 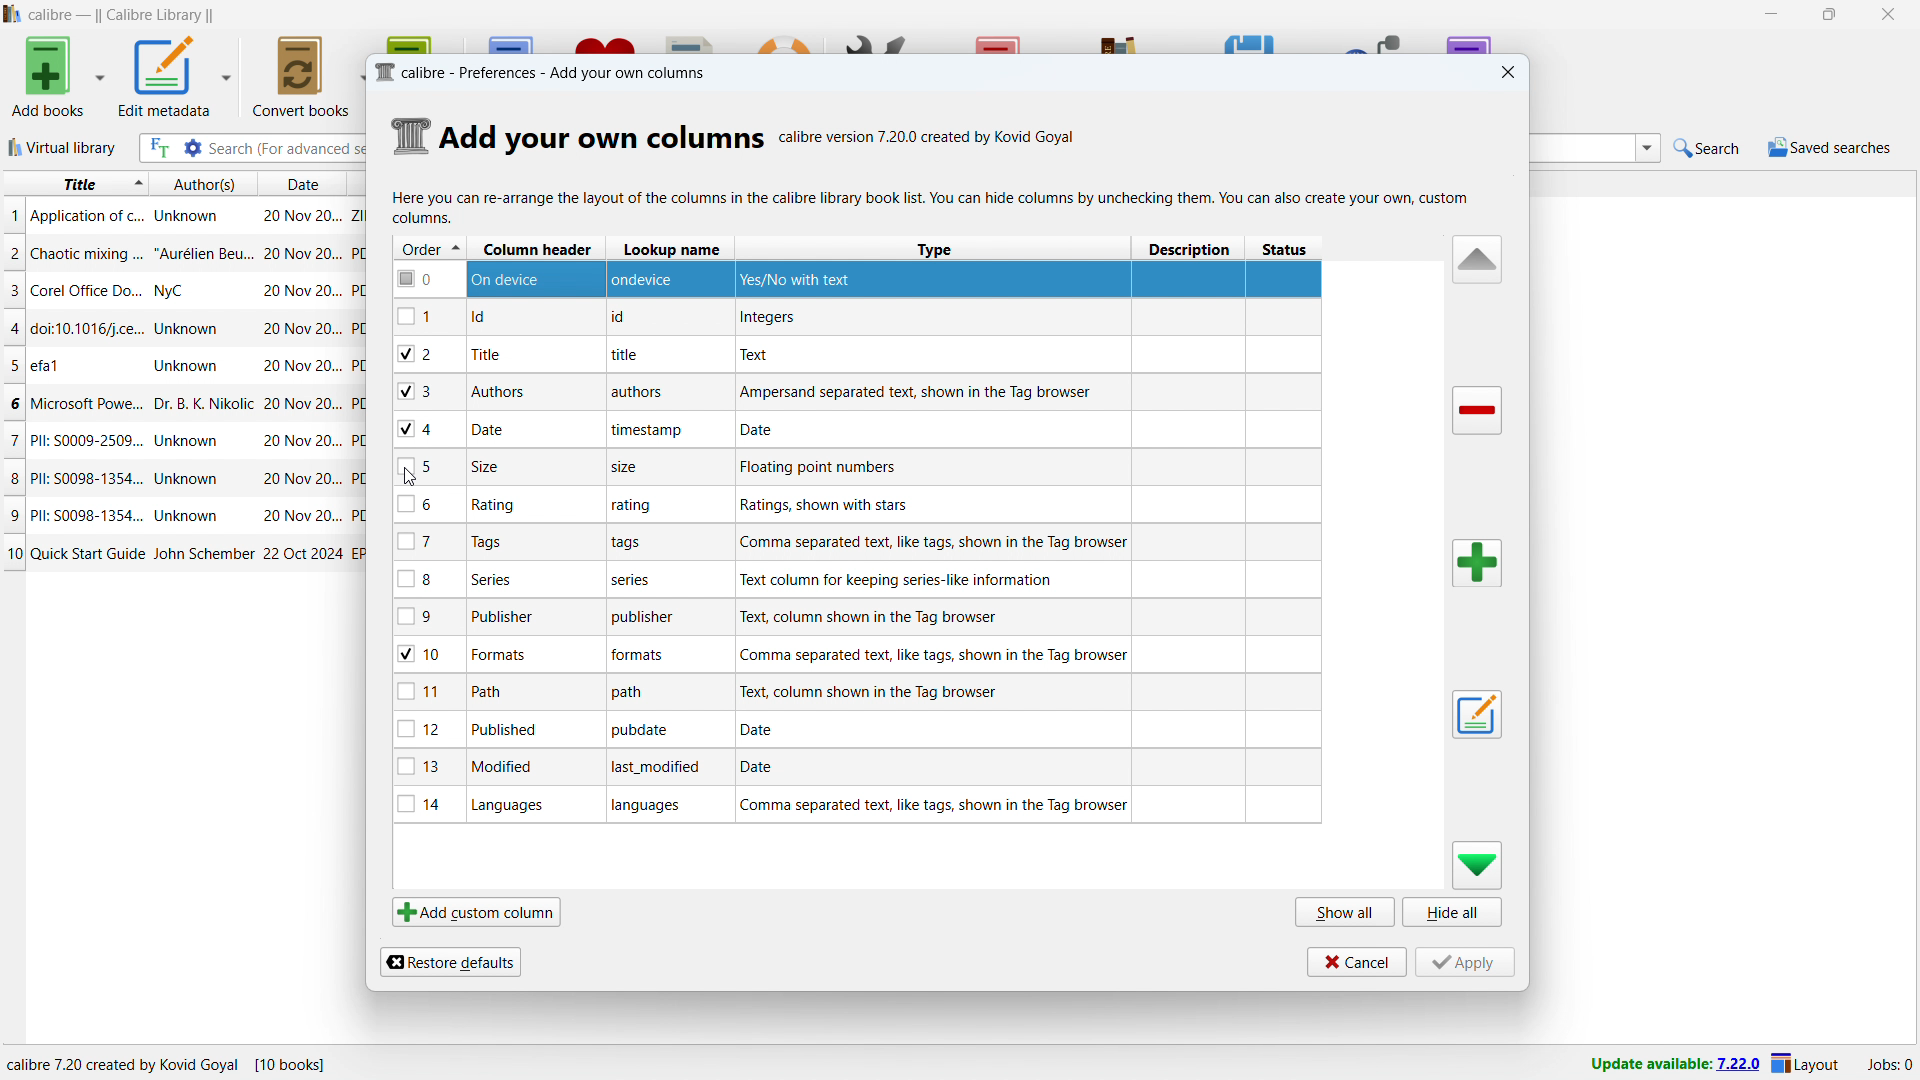 What do you see at coordinates (628, 469) in the screenshot?
I see `size` at bounding box center [628, 469].